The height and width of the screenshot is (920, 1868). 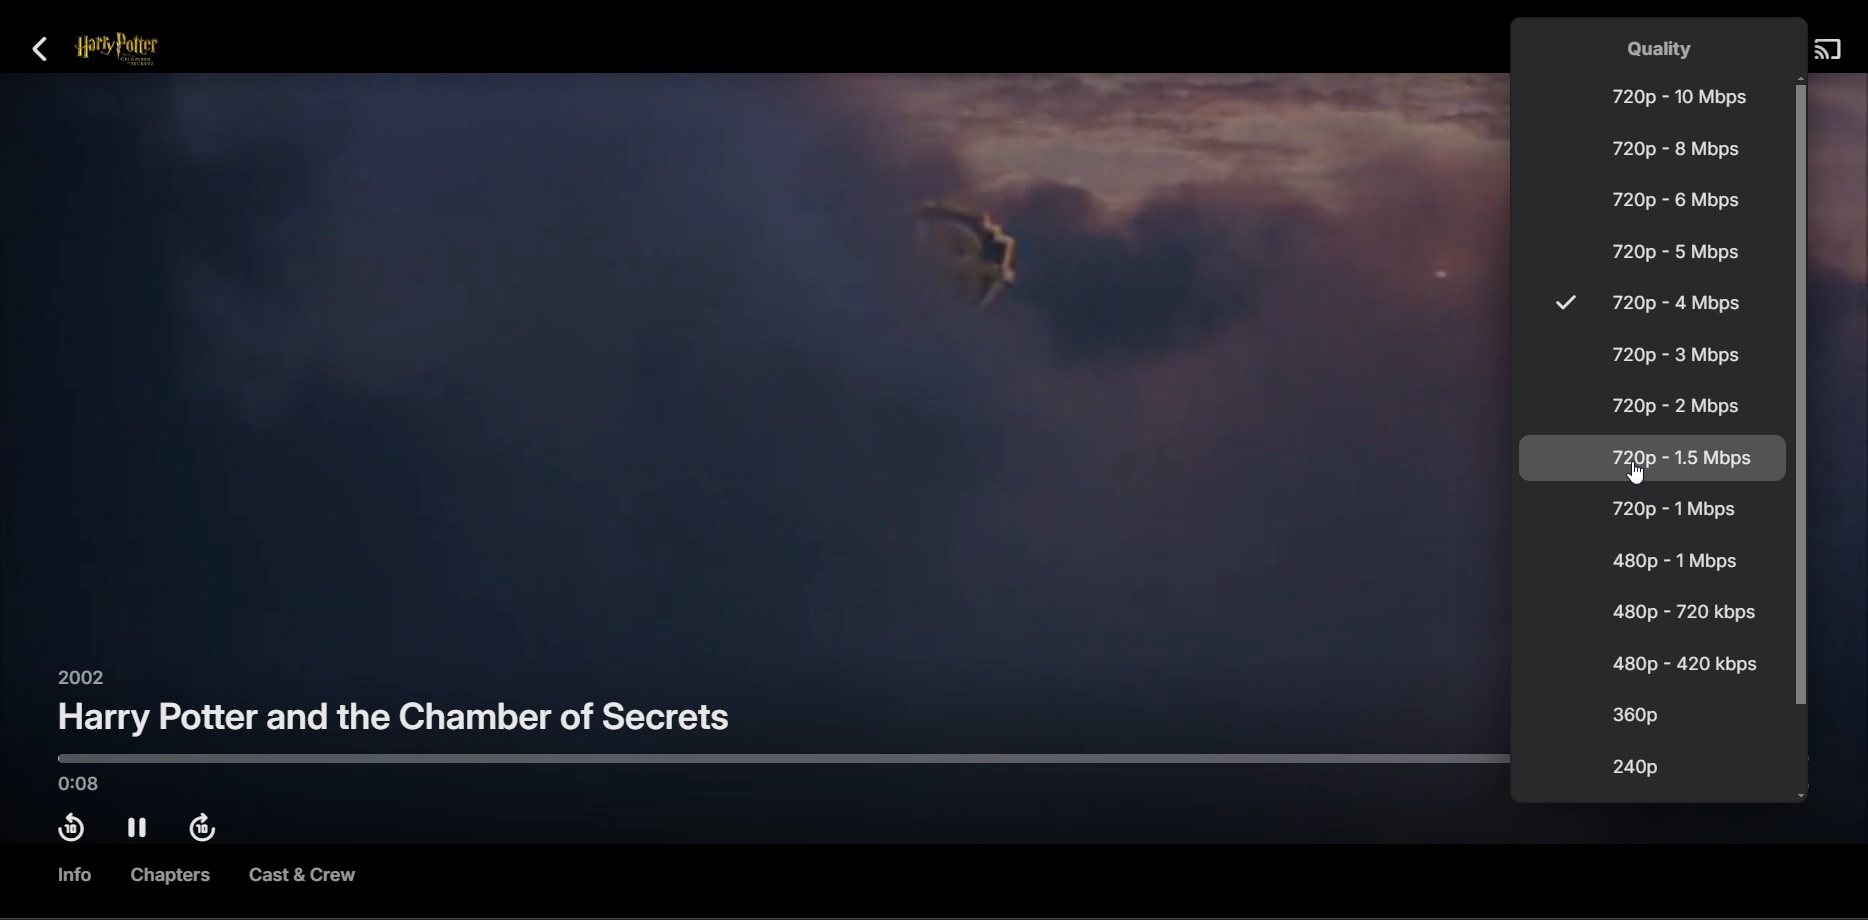 What do you see at coordinates (69, 831) in the screenshot?
I see `Rewind` at bounding box center [69, 831].